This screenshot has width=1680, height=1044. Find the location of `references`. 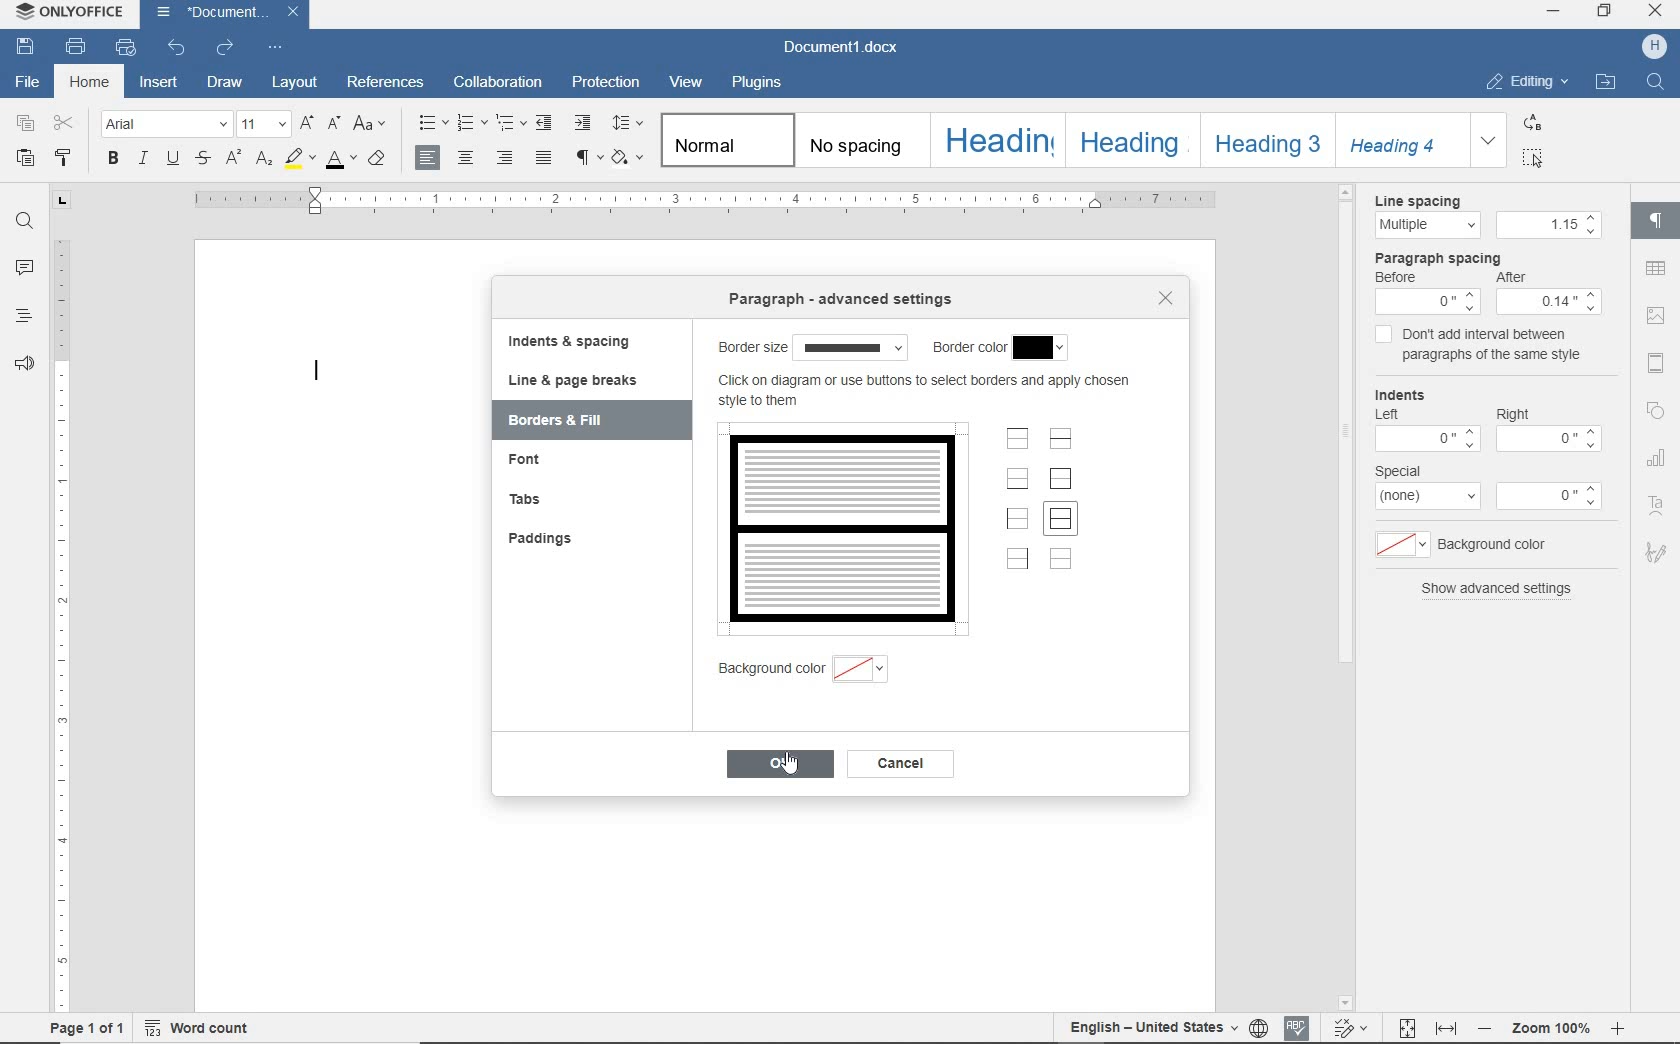

references is located at coordinates (386, 81).